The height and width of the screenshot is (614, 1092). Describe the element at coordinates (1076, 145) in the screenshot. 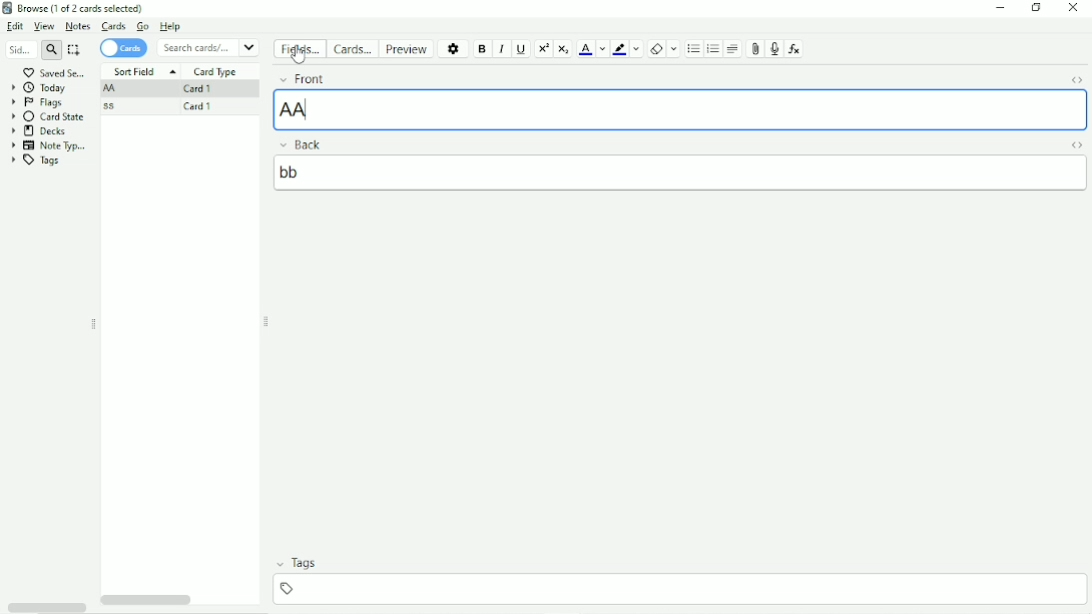

I see `Toggle HTML Editor` at that location.